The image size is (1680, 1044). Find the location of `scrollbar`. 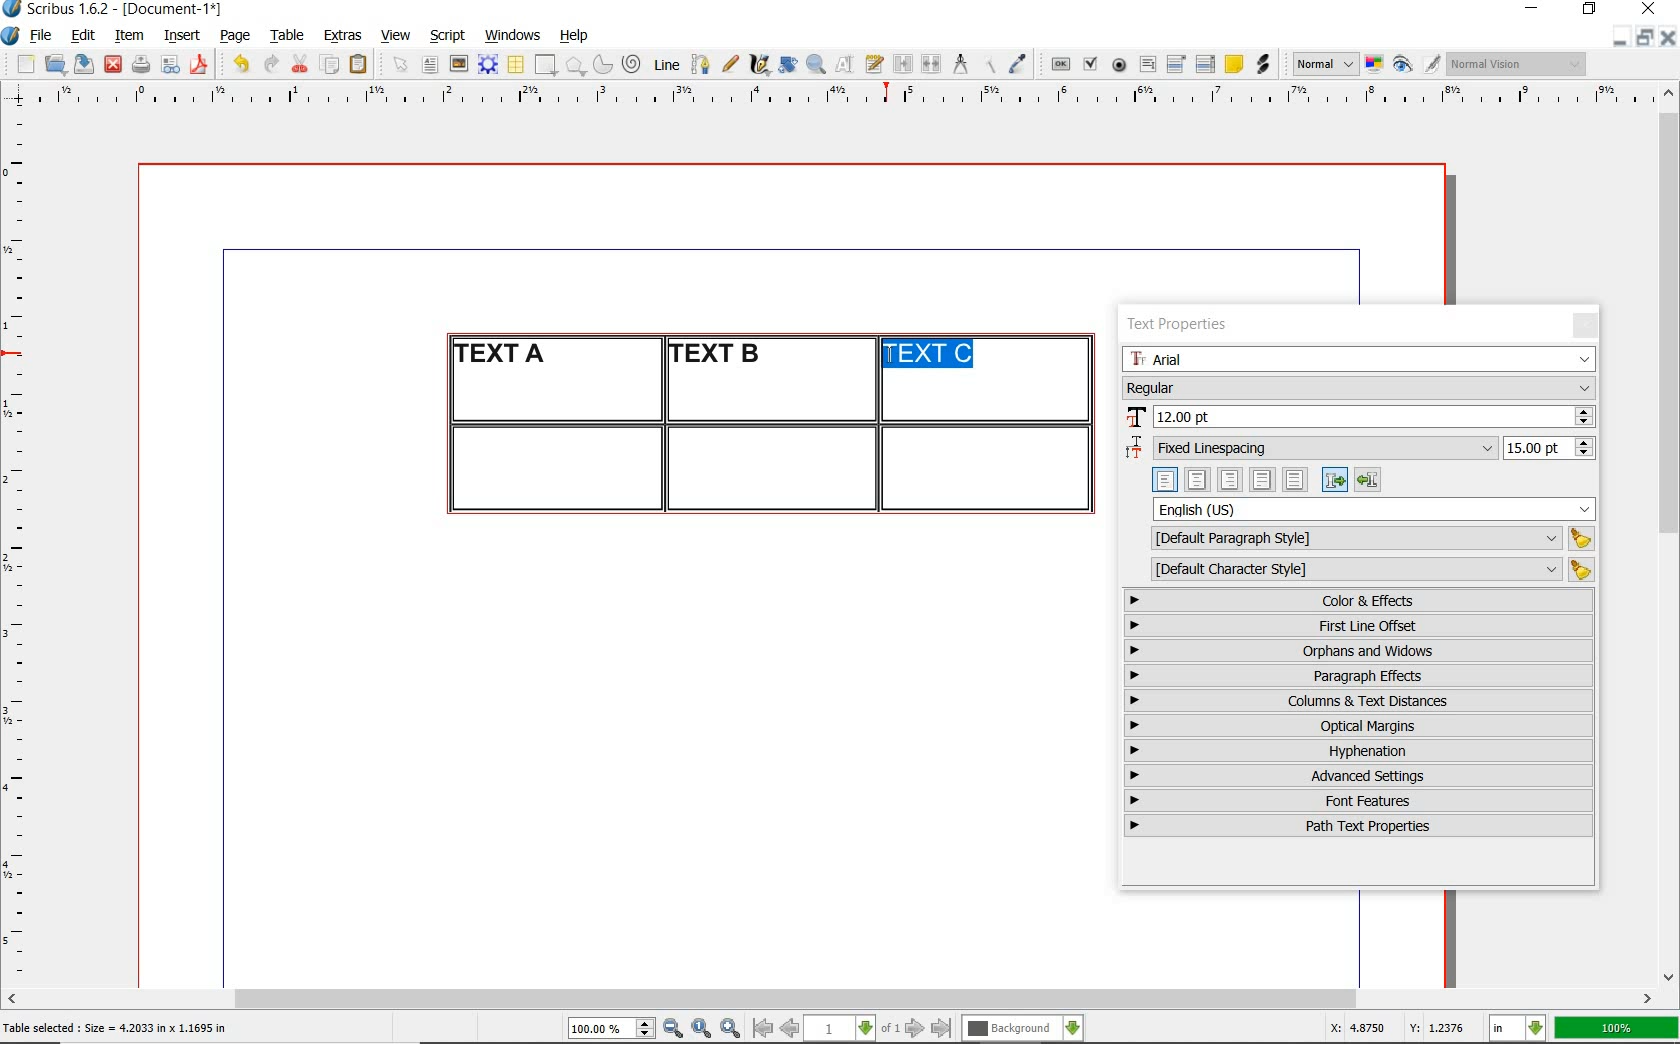

scrollbar is located at coordinates (1670, 533).